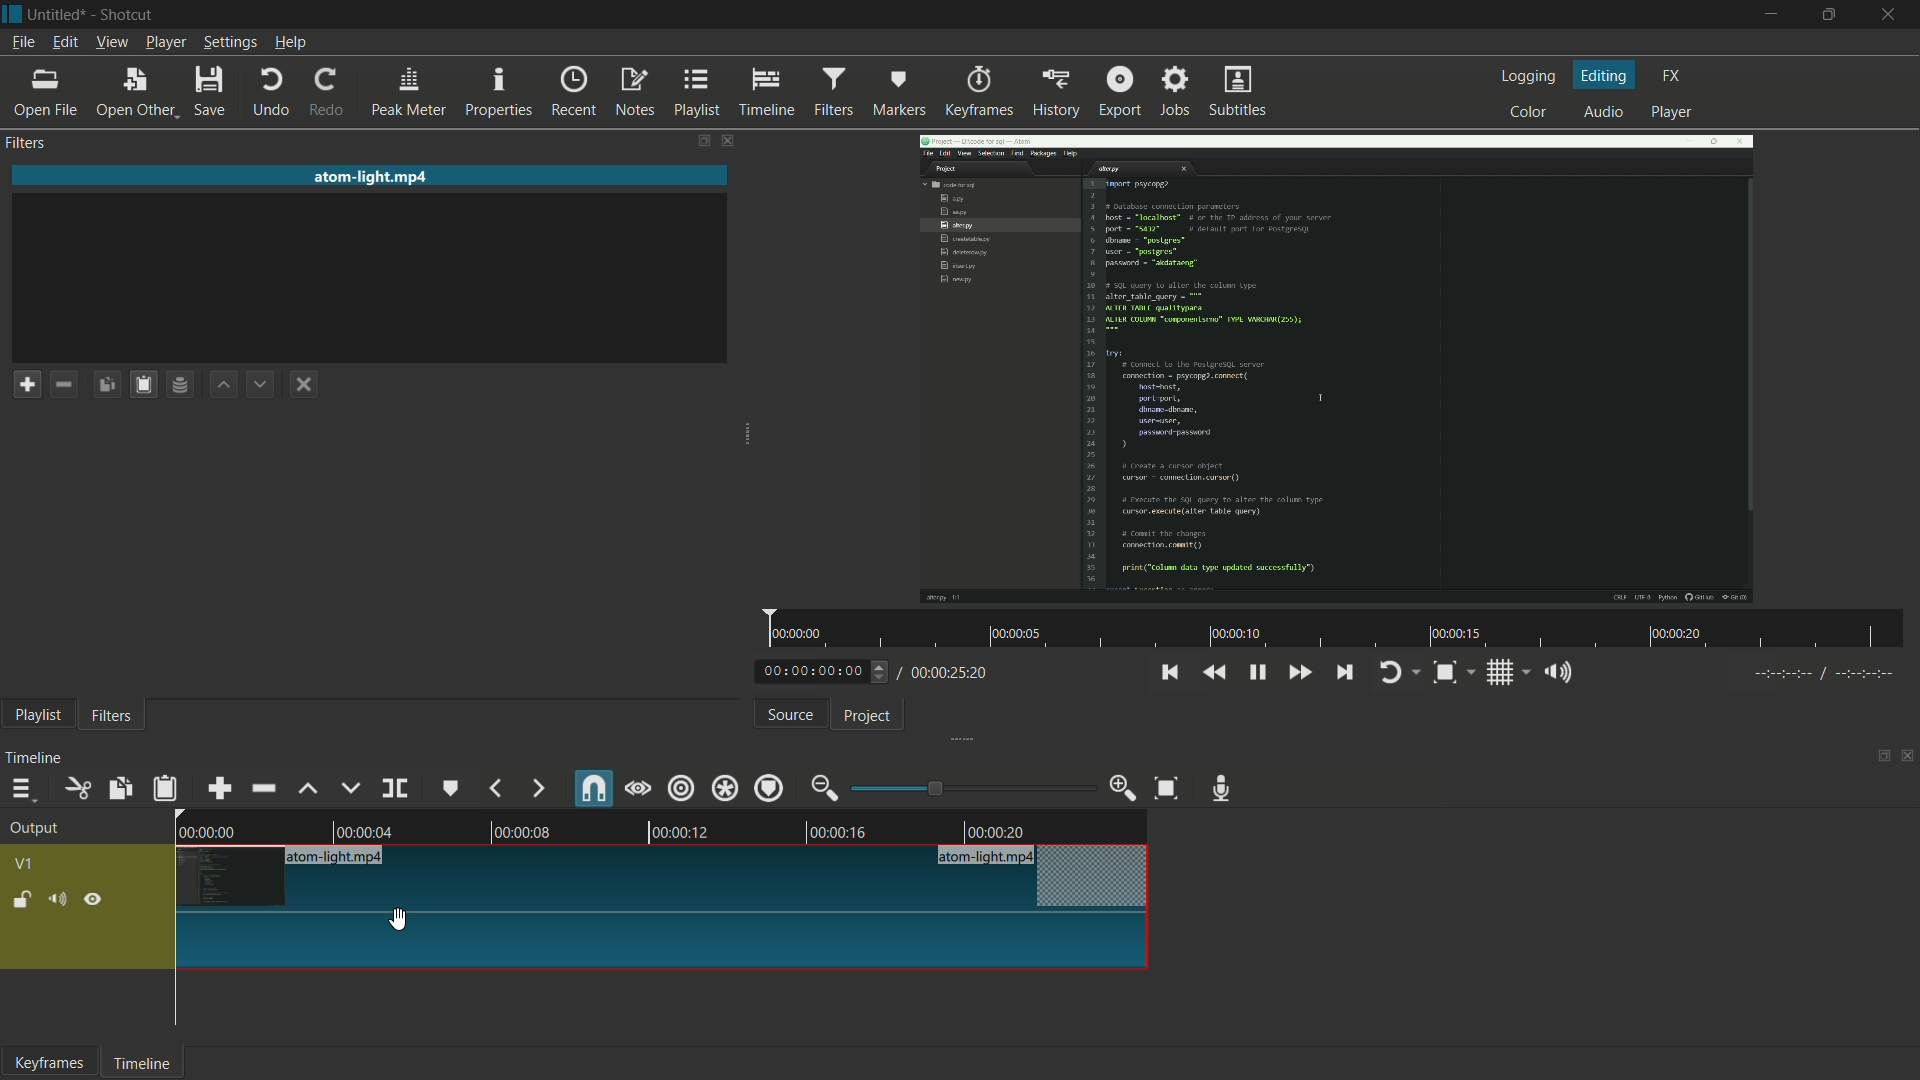 This screenshot has height=1080, width=1920. I want to click on jobs, so click(1175, 90).